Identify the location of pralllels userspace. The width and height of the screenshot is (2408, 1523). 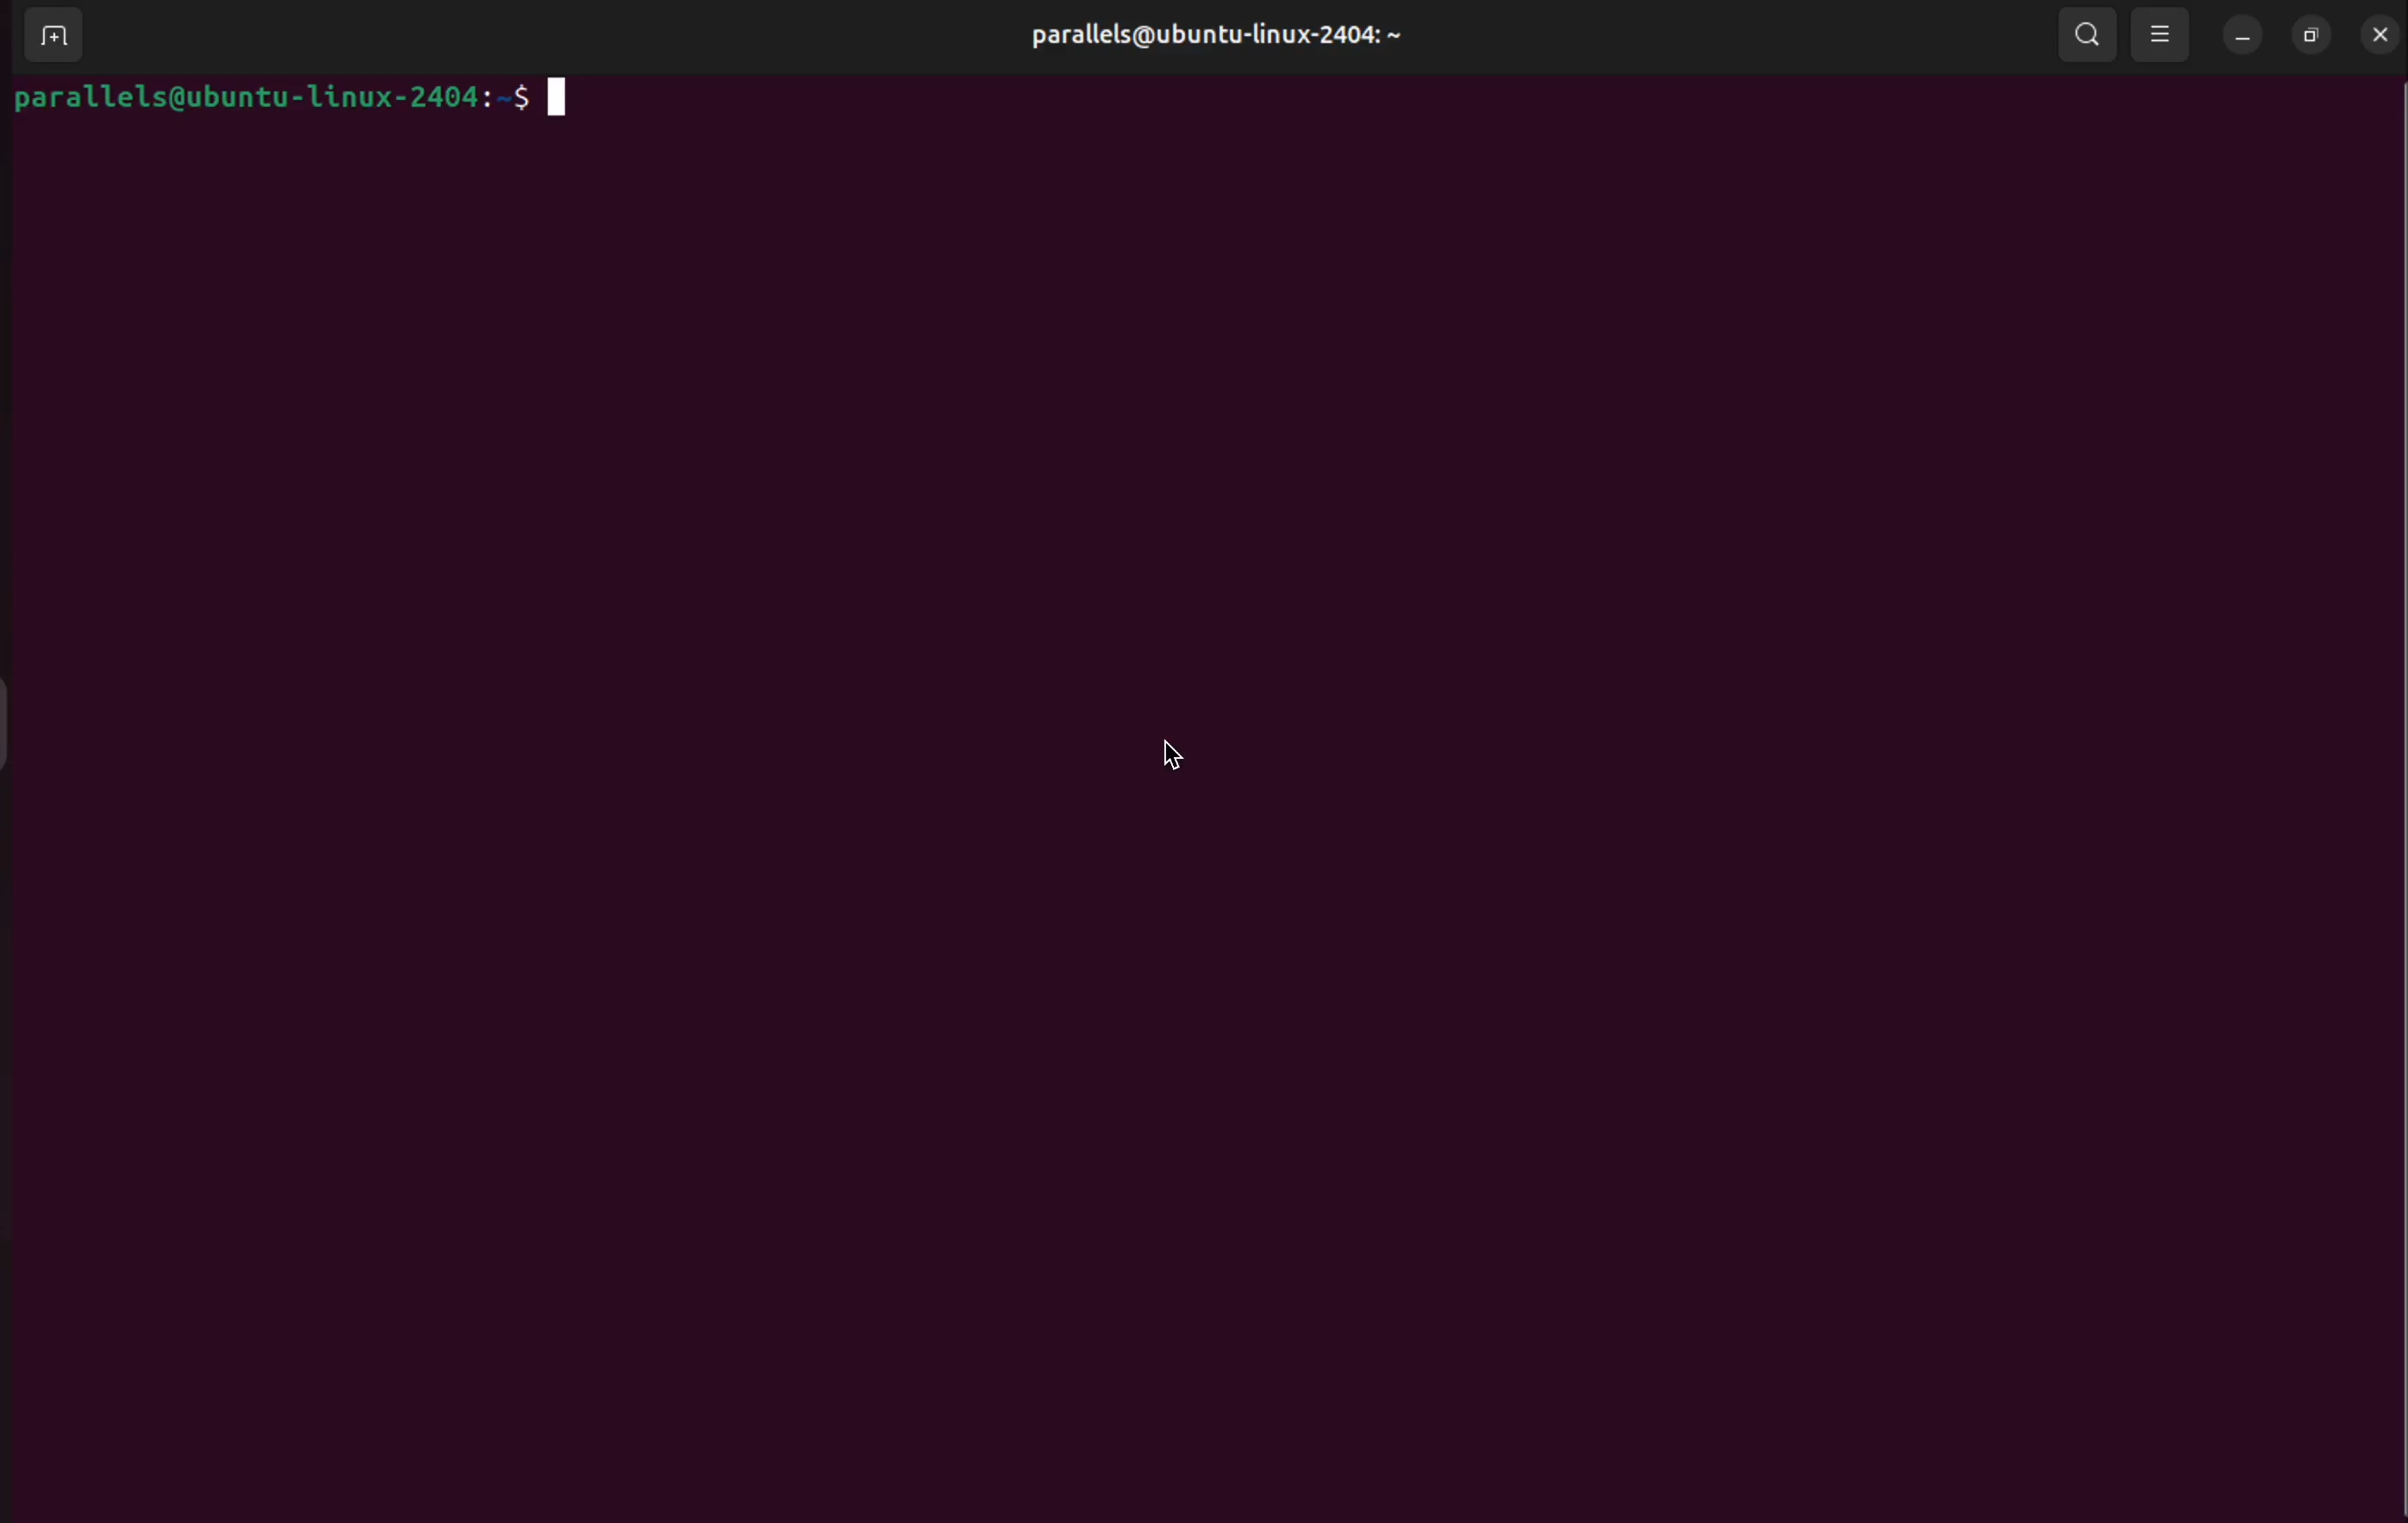
(1205, 39).